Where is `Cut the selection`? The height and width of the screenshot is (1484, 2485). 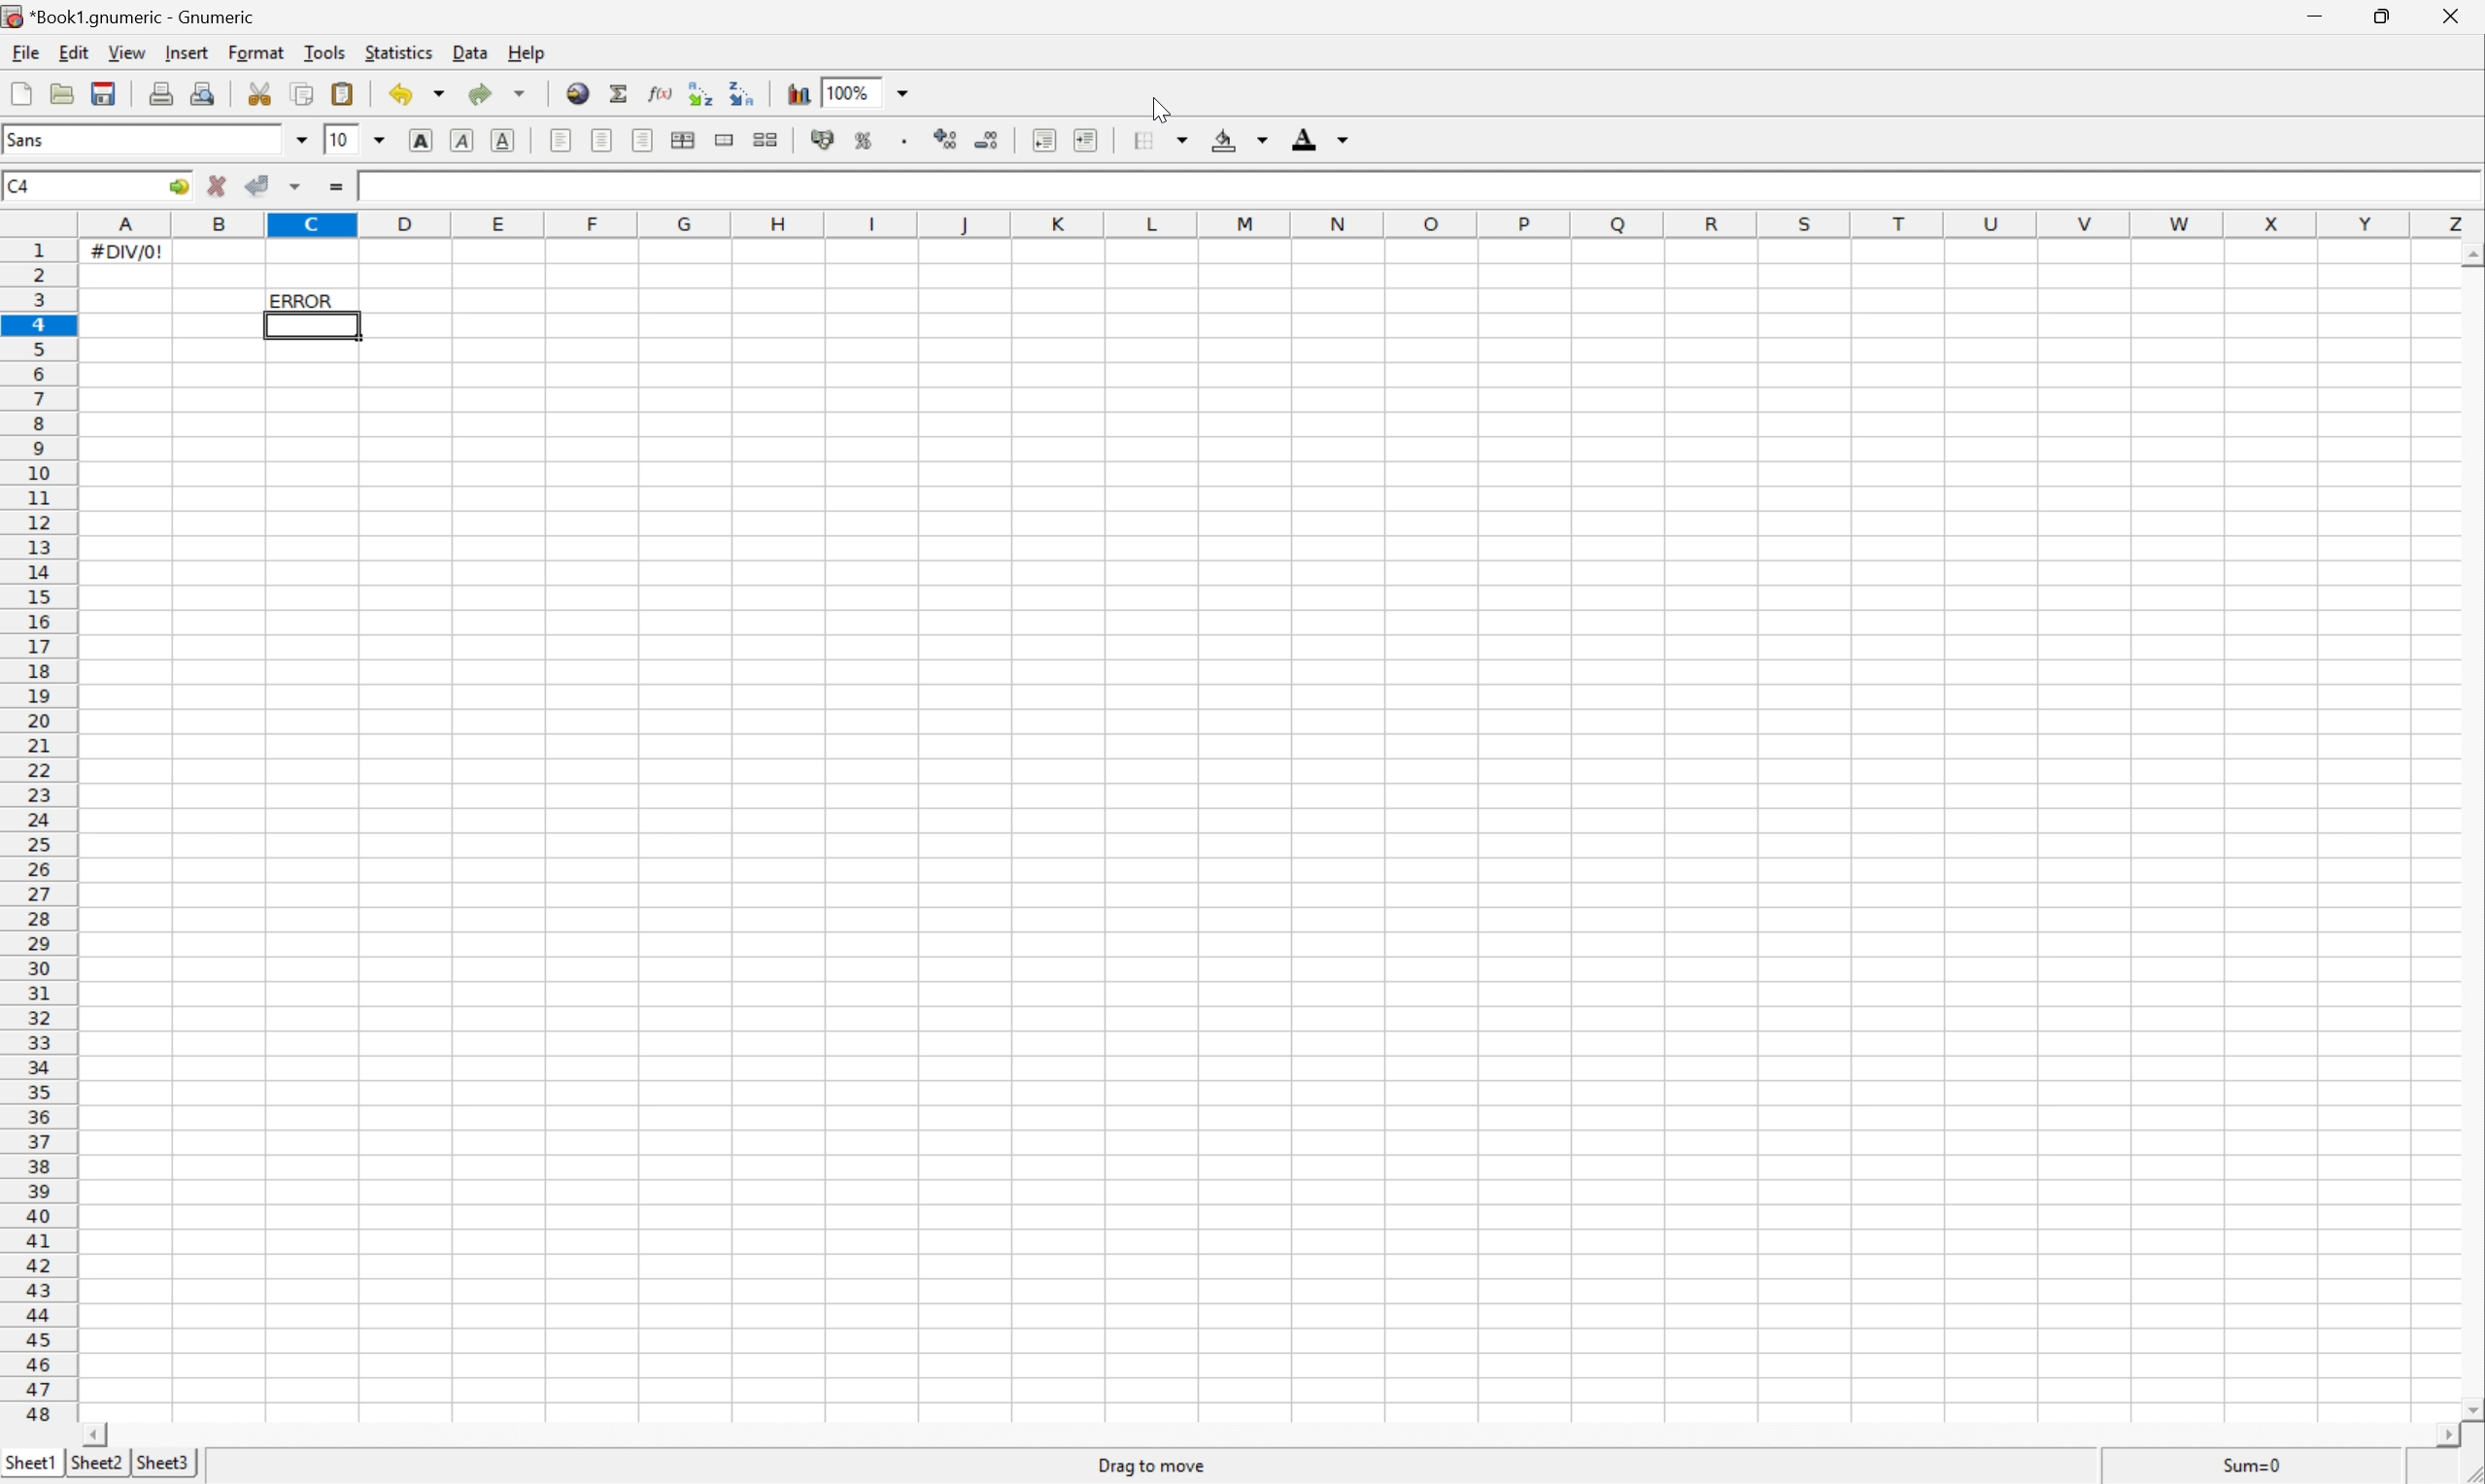 Cut the selection is located at coordinates (261, 92).